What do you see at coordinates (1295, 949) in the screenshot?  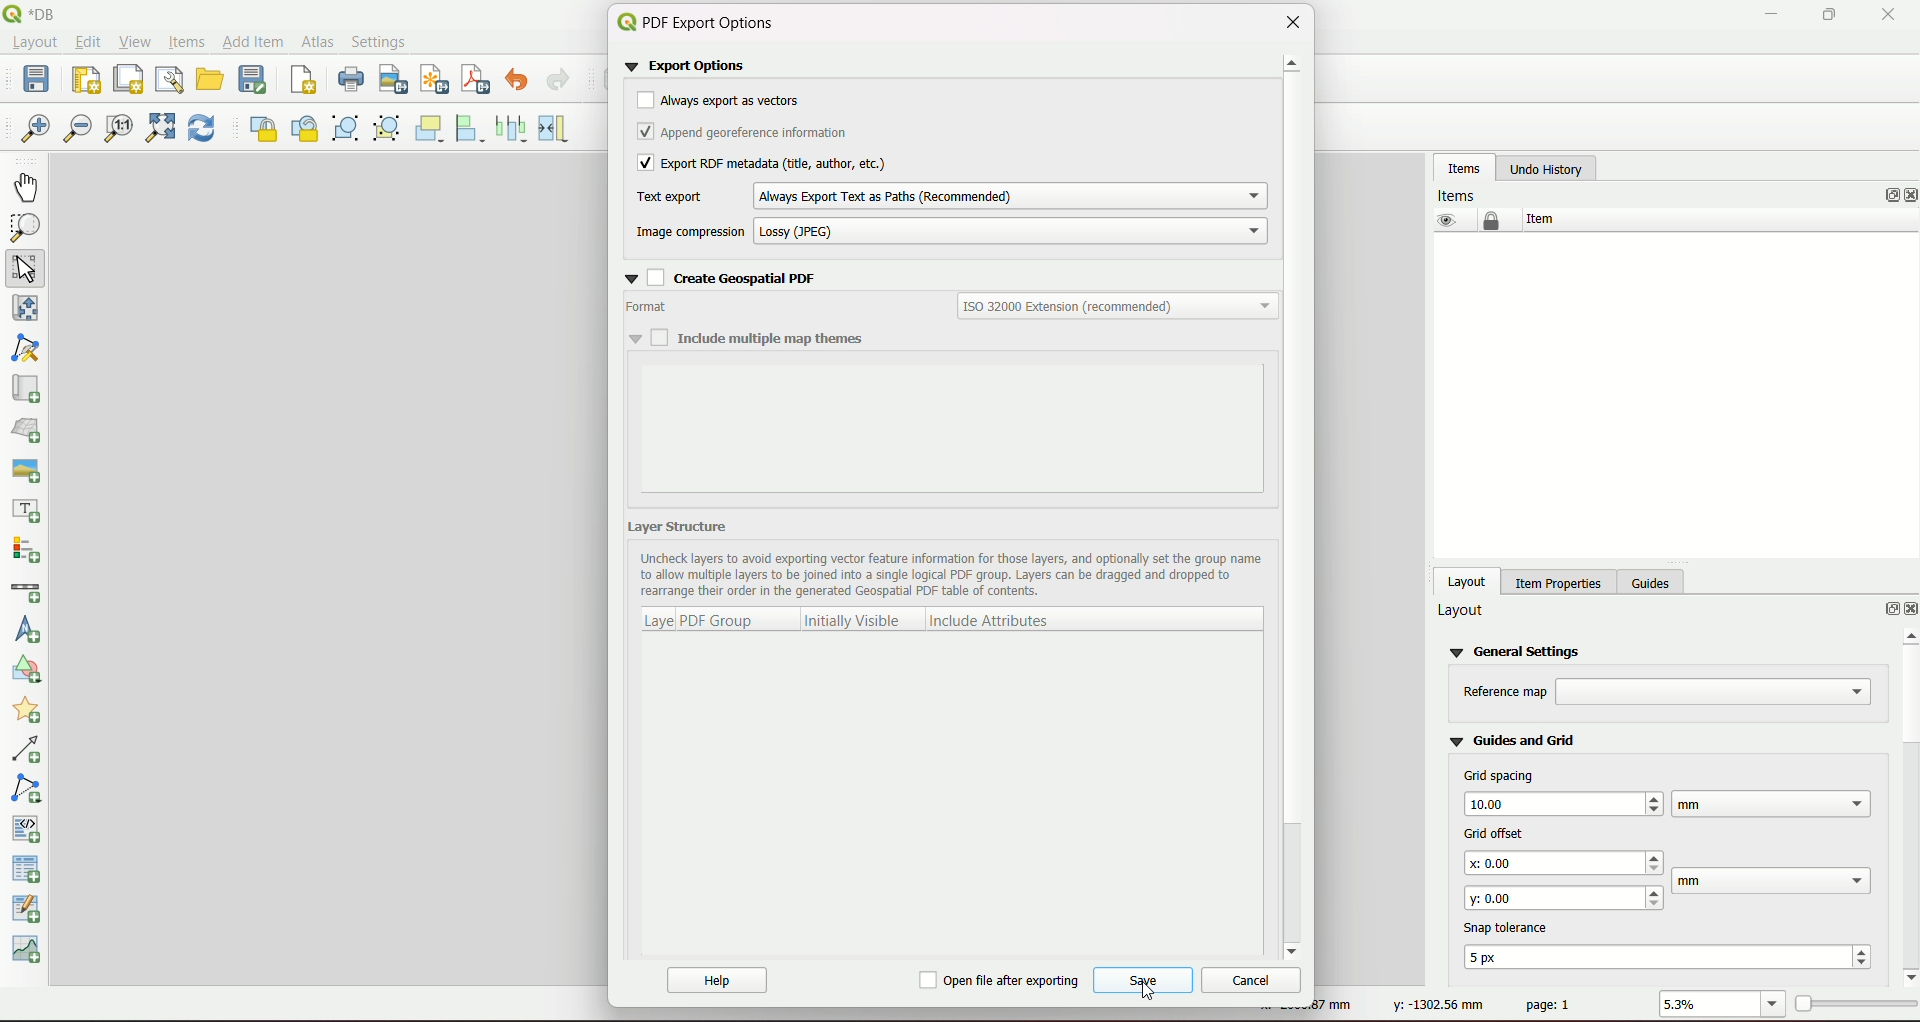 I see `scrolldown` at bounding box center [1295, 949].